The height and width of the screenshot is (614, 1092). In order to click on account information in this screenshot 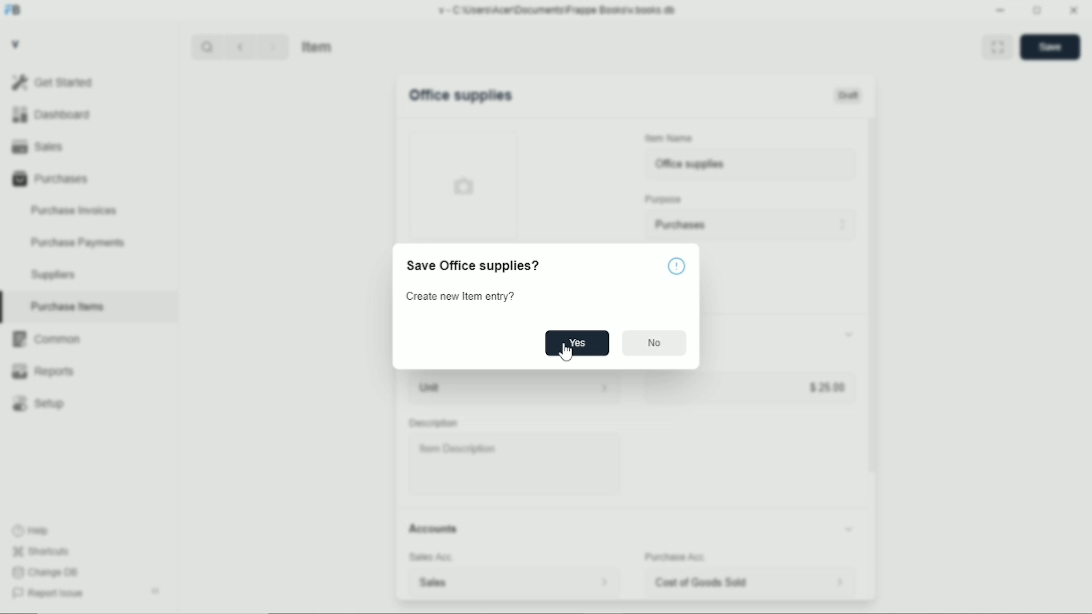, I will do `click(839, 582)`.